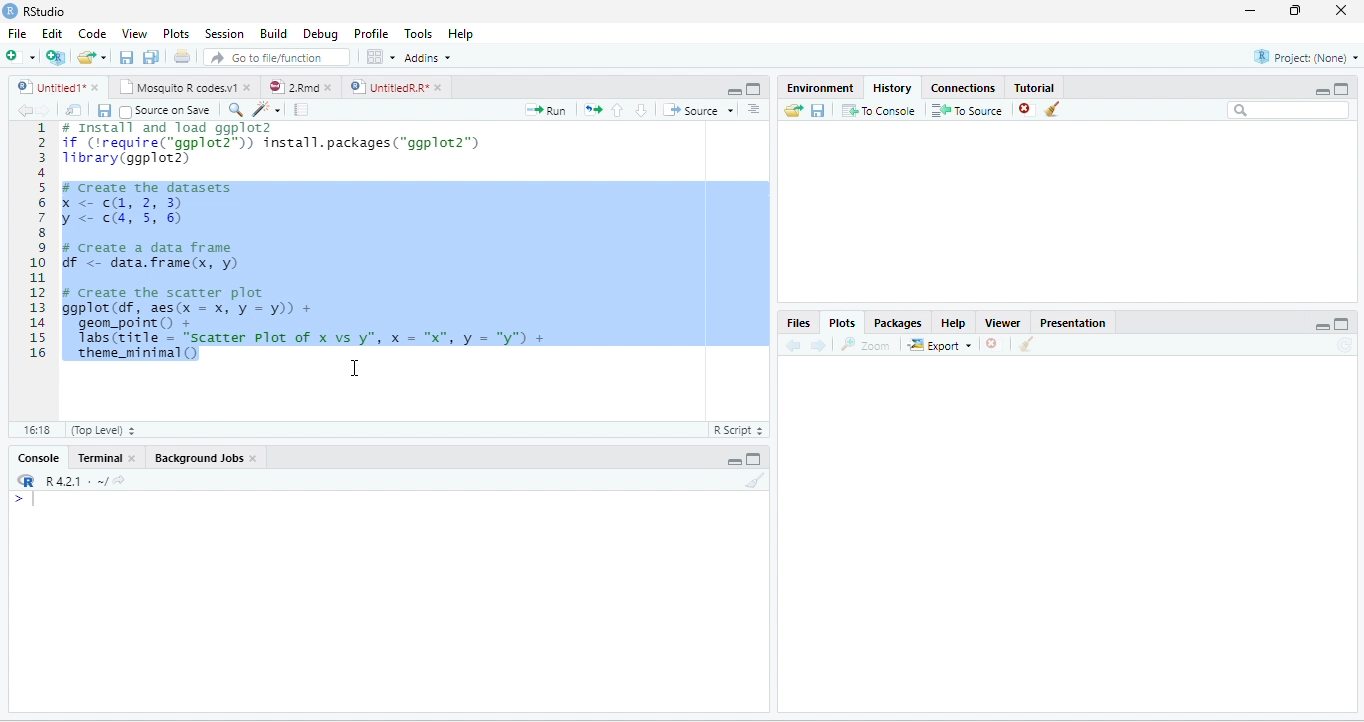  Describe the element at coordinates (34, 429) in the screenshot. I see `1:1` at that location.